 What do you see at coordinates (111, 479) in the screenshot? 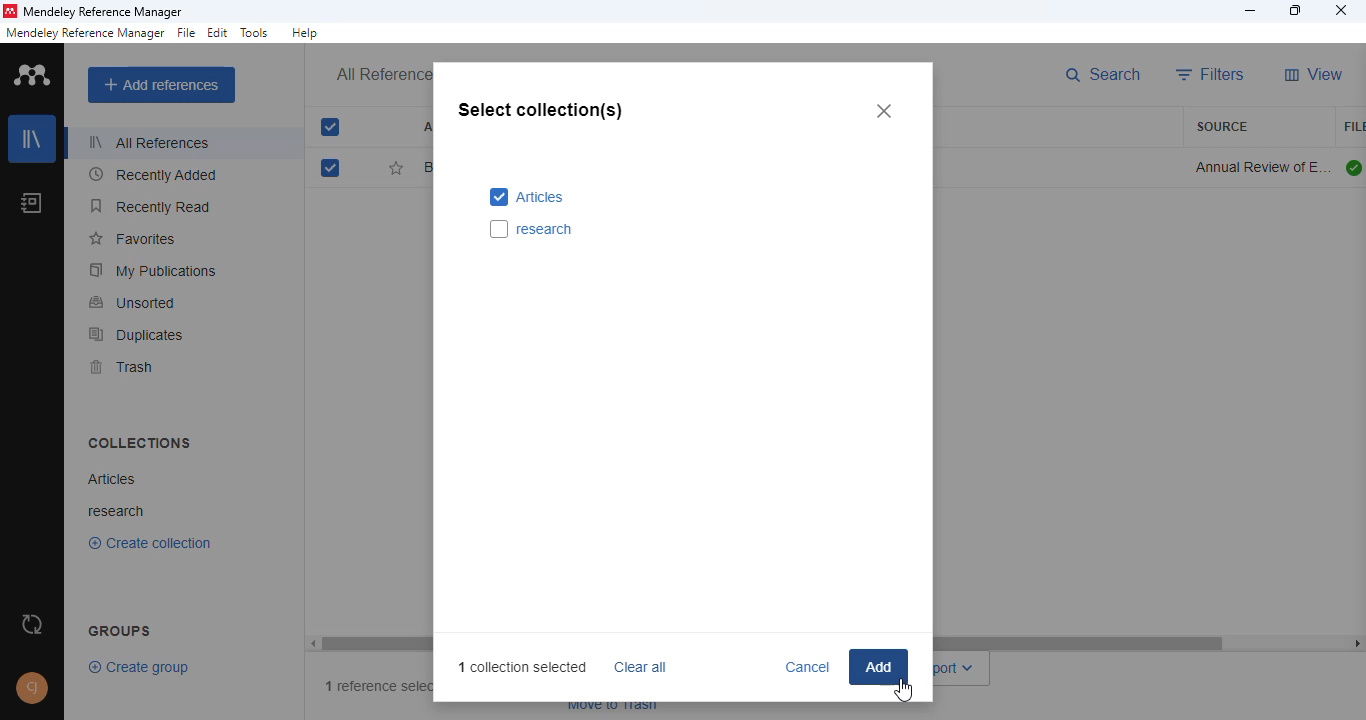
I see `articles collection created` at bounding box center [111, 479].